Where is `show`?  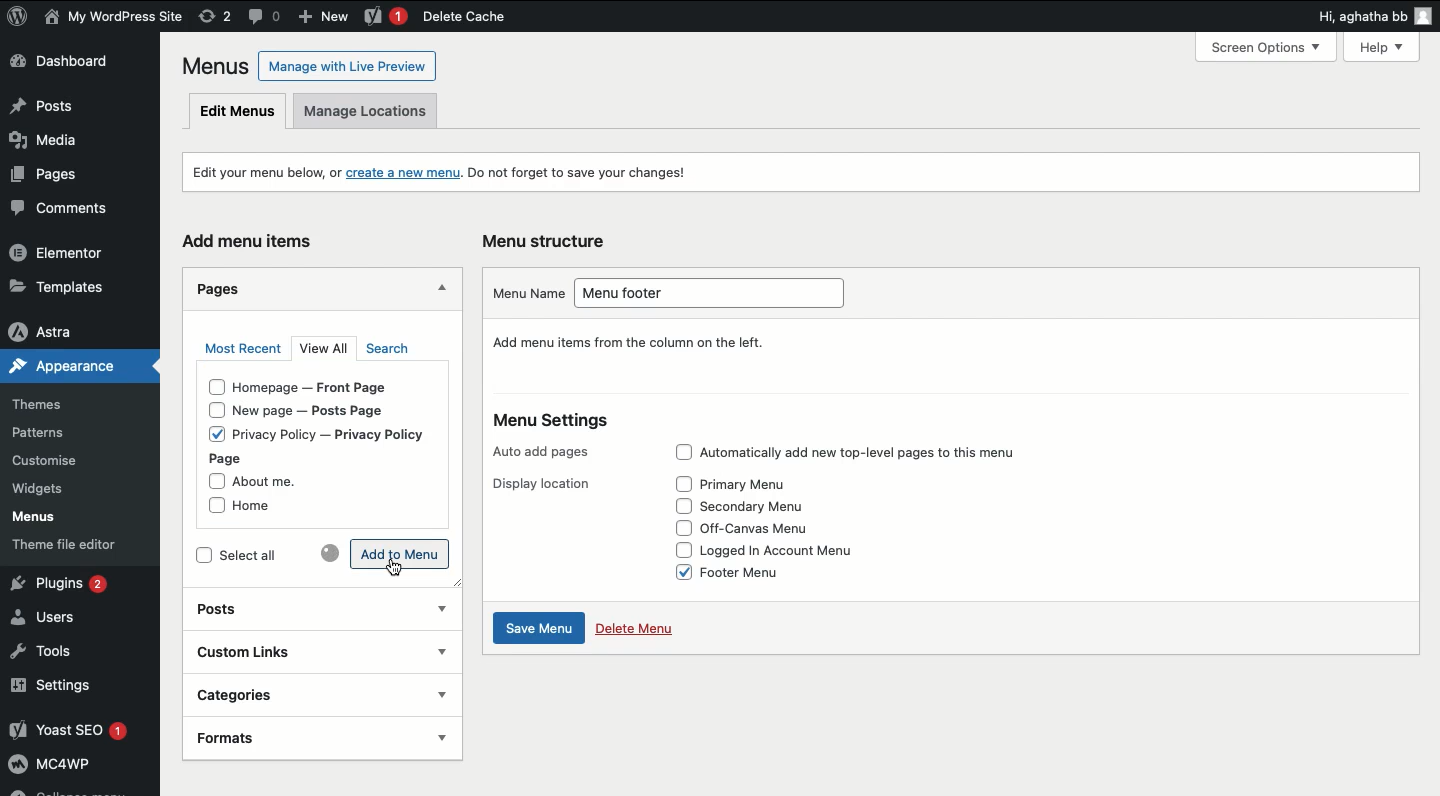
show is located at coordinates (442, 610).